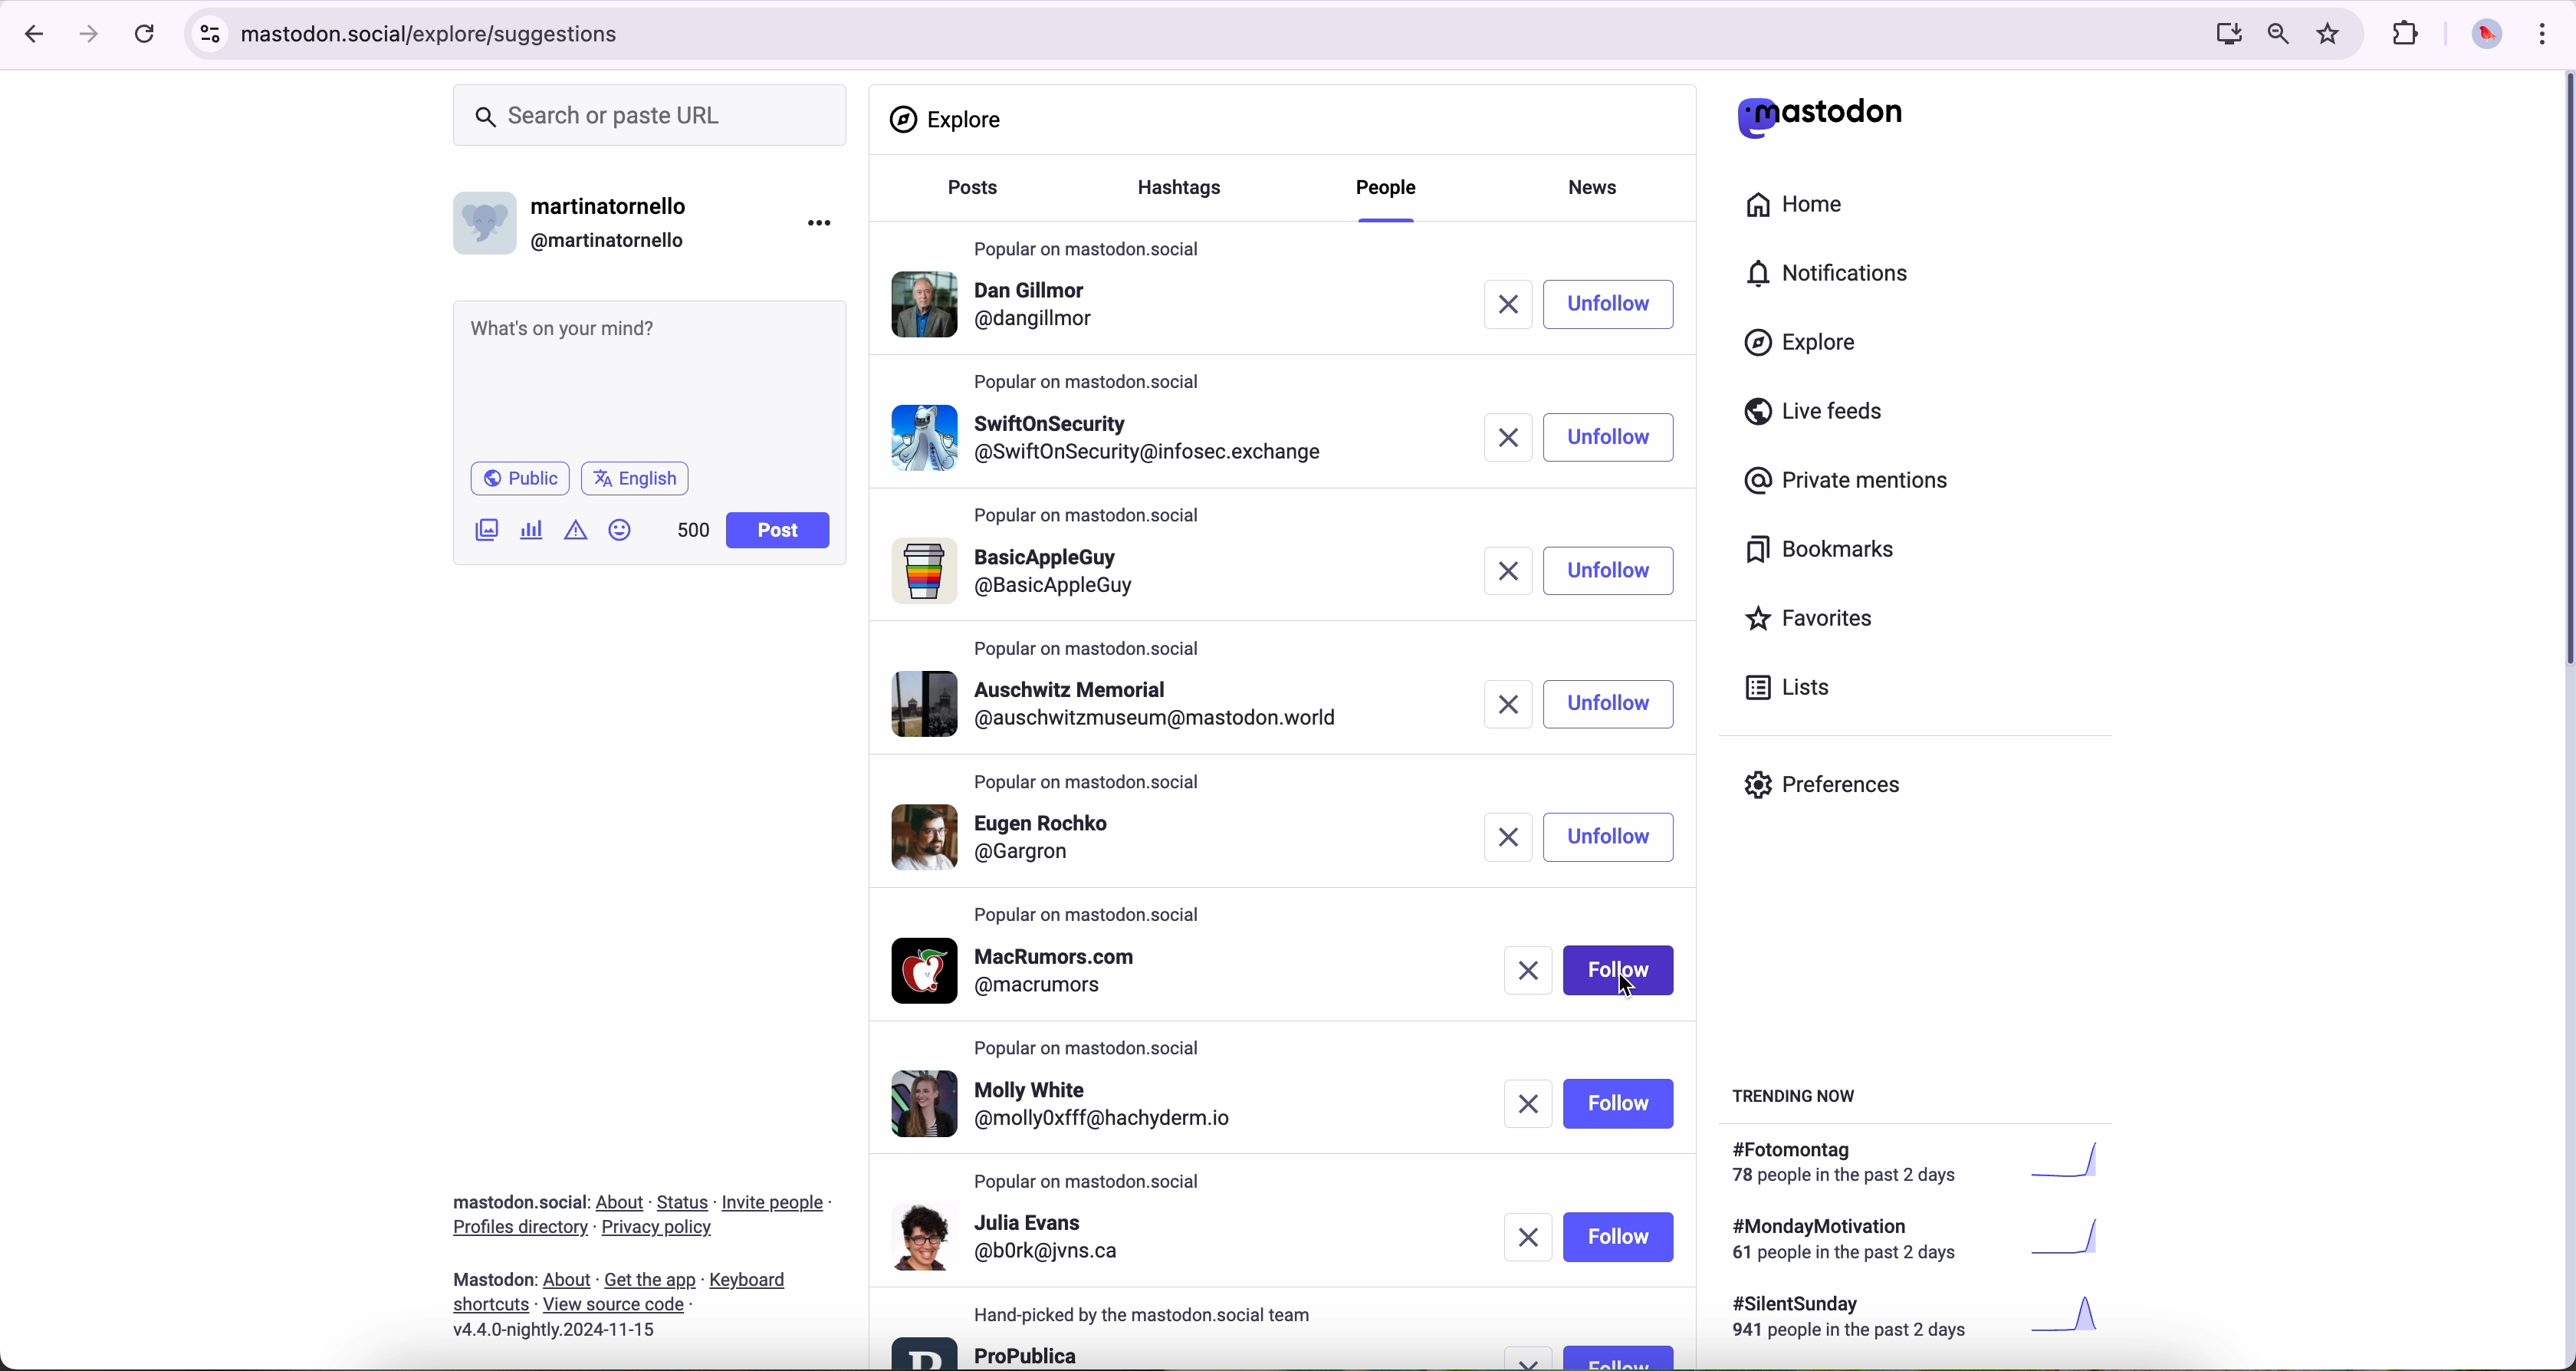 The width and height of the screenshot is (2576, 1371). I want to click on language, so click(636, 477).